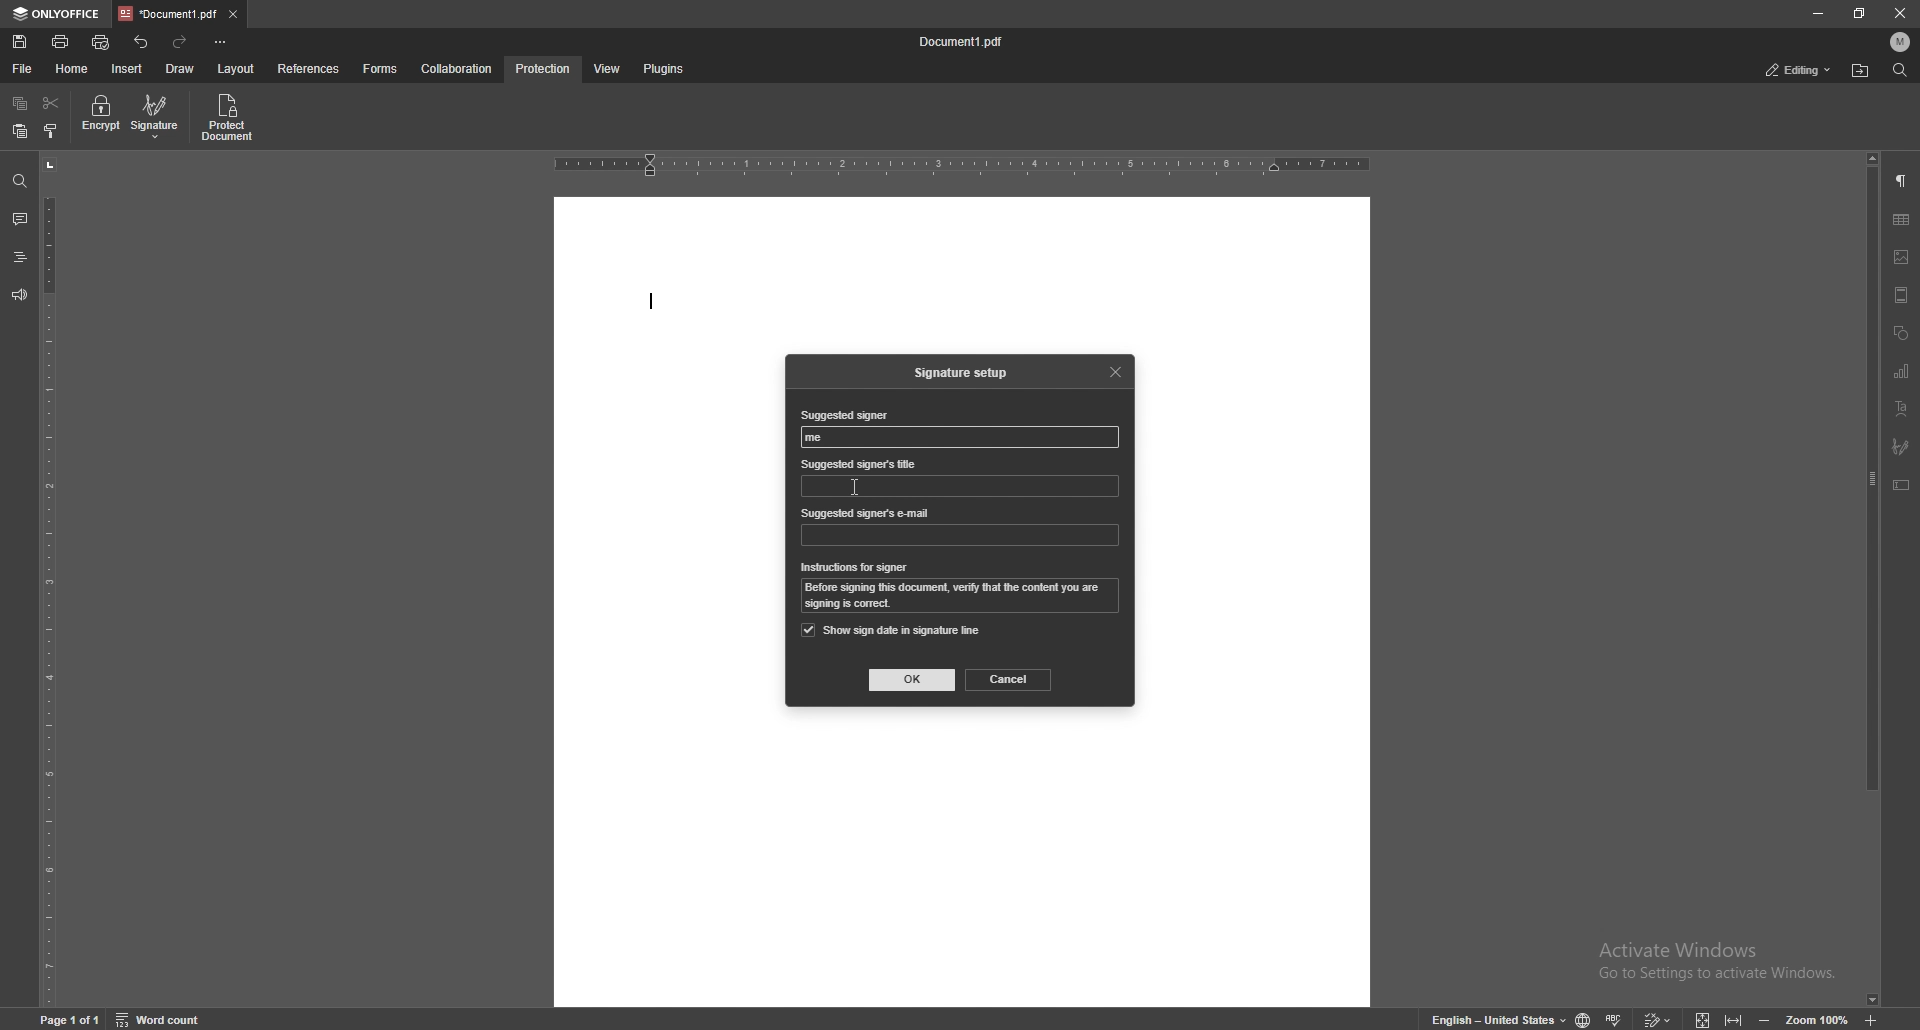 This screenshot has width=1920, height=1030. Describe the element at coordinates (1654, 1017) in the screenshot. I see `track changes` at that location.